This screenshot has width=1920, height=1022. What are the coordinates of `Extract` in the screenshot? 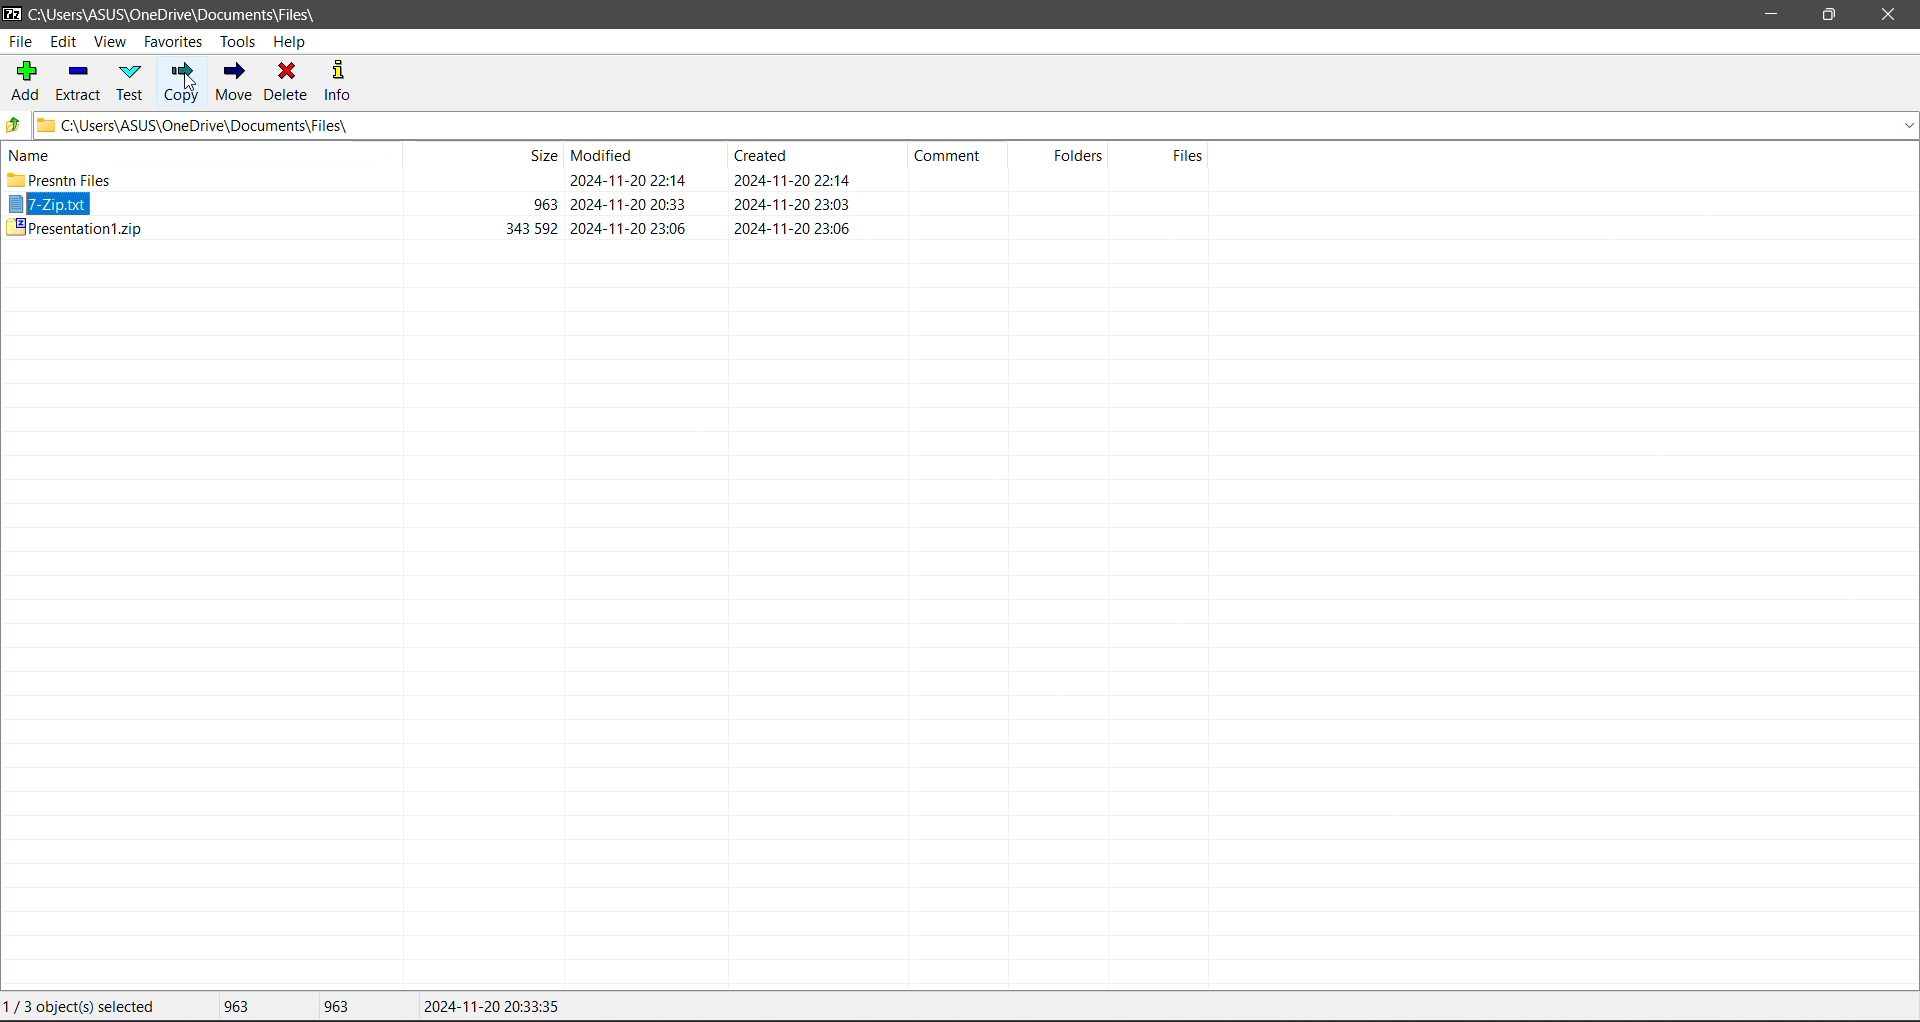 It's located at (77, 80).